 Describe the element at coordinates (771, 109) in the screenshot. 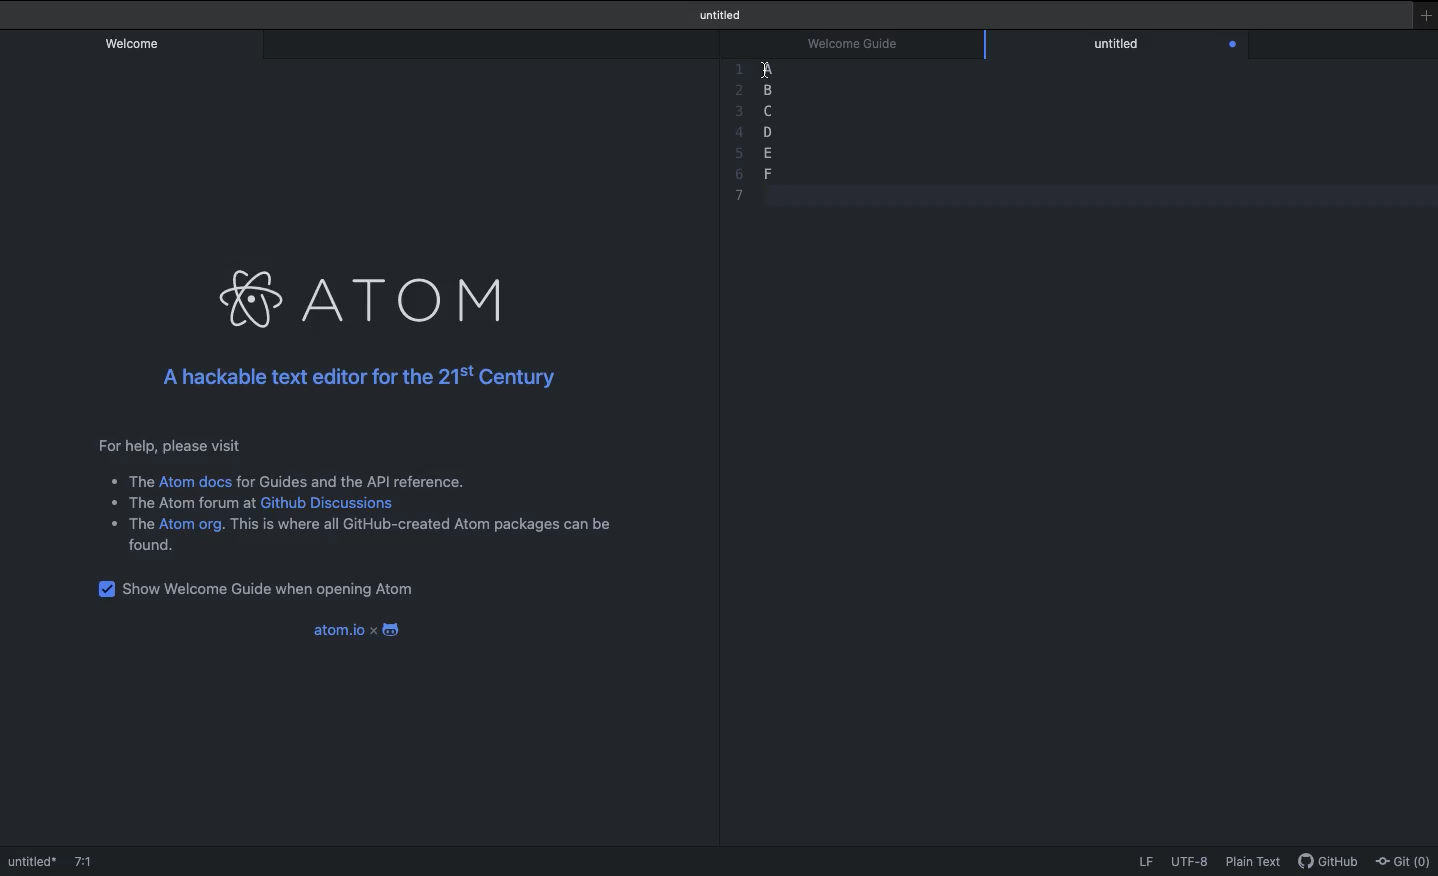

I see `c` at that location.